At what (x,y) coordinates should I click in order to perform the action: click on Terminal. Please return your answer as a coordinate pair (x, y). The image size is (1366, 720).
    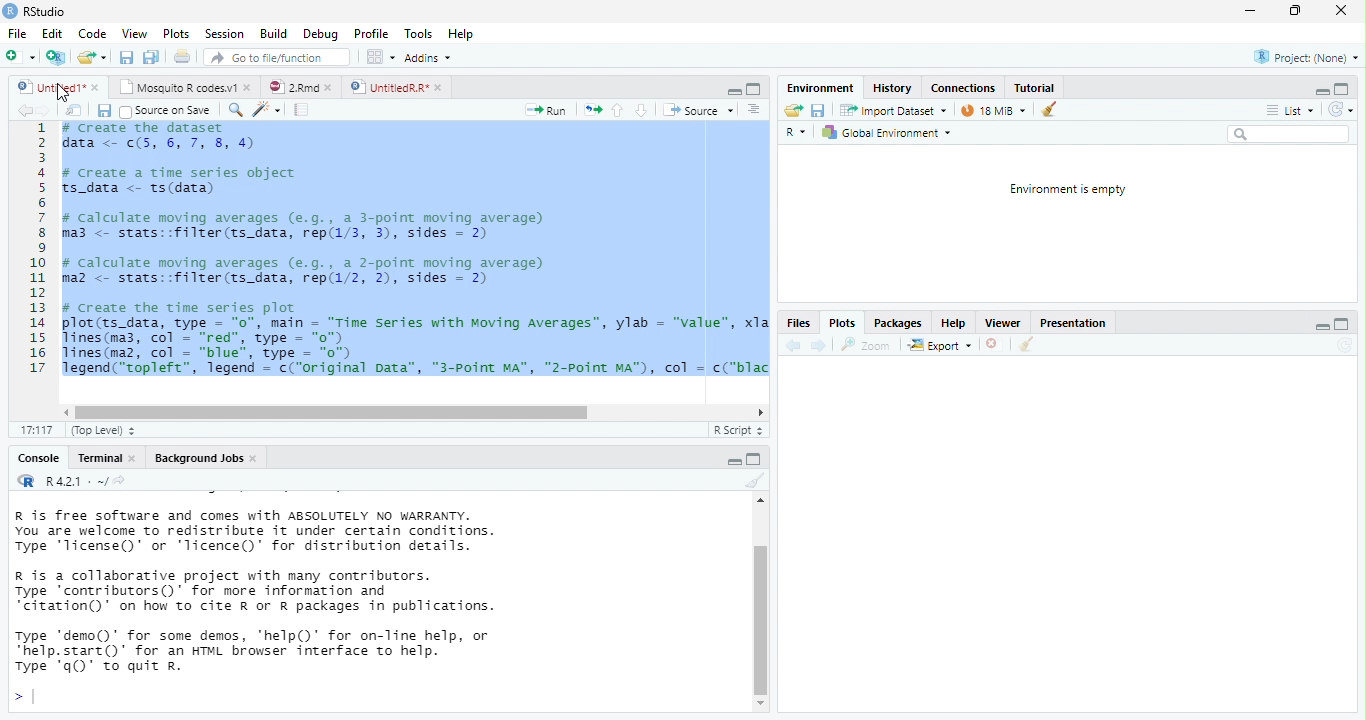
    Looking at the image, I should click on (99, 458).